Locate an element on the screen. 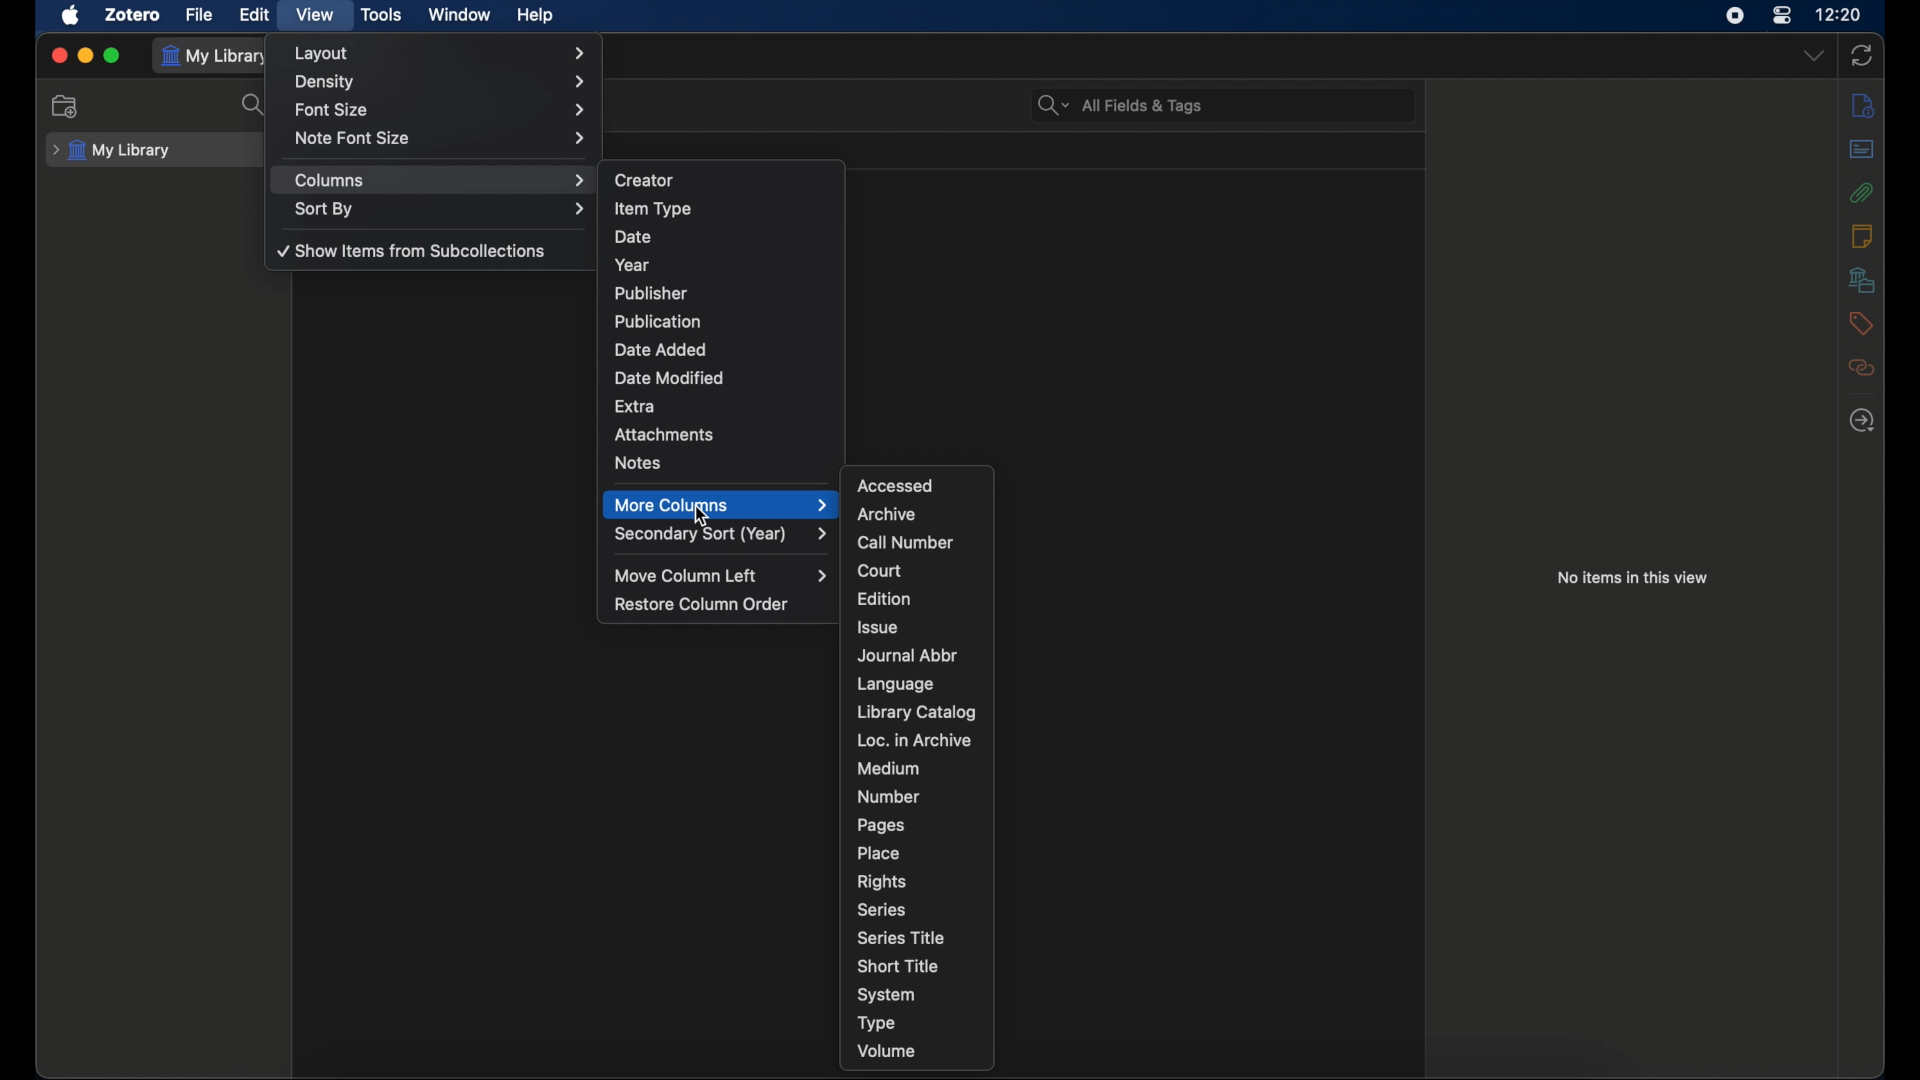  cursor is located at coordinates (700, 517).